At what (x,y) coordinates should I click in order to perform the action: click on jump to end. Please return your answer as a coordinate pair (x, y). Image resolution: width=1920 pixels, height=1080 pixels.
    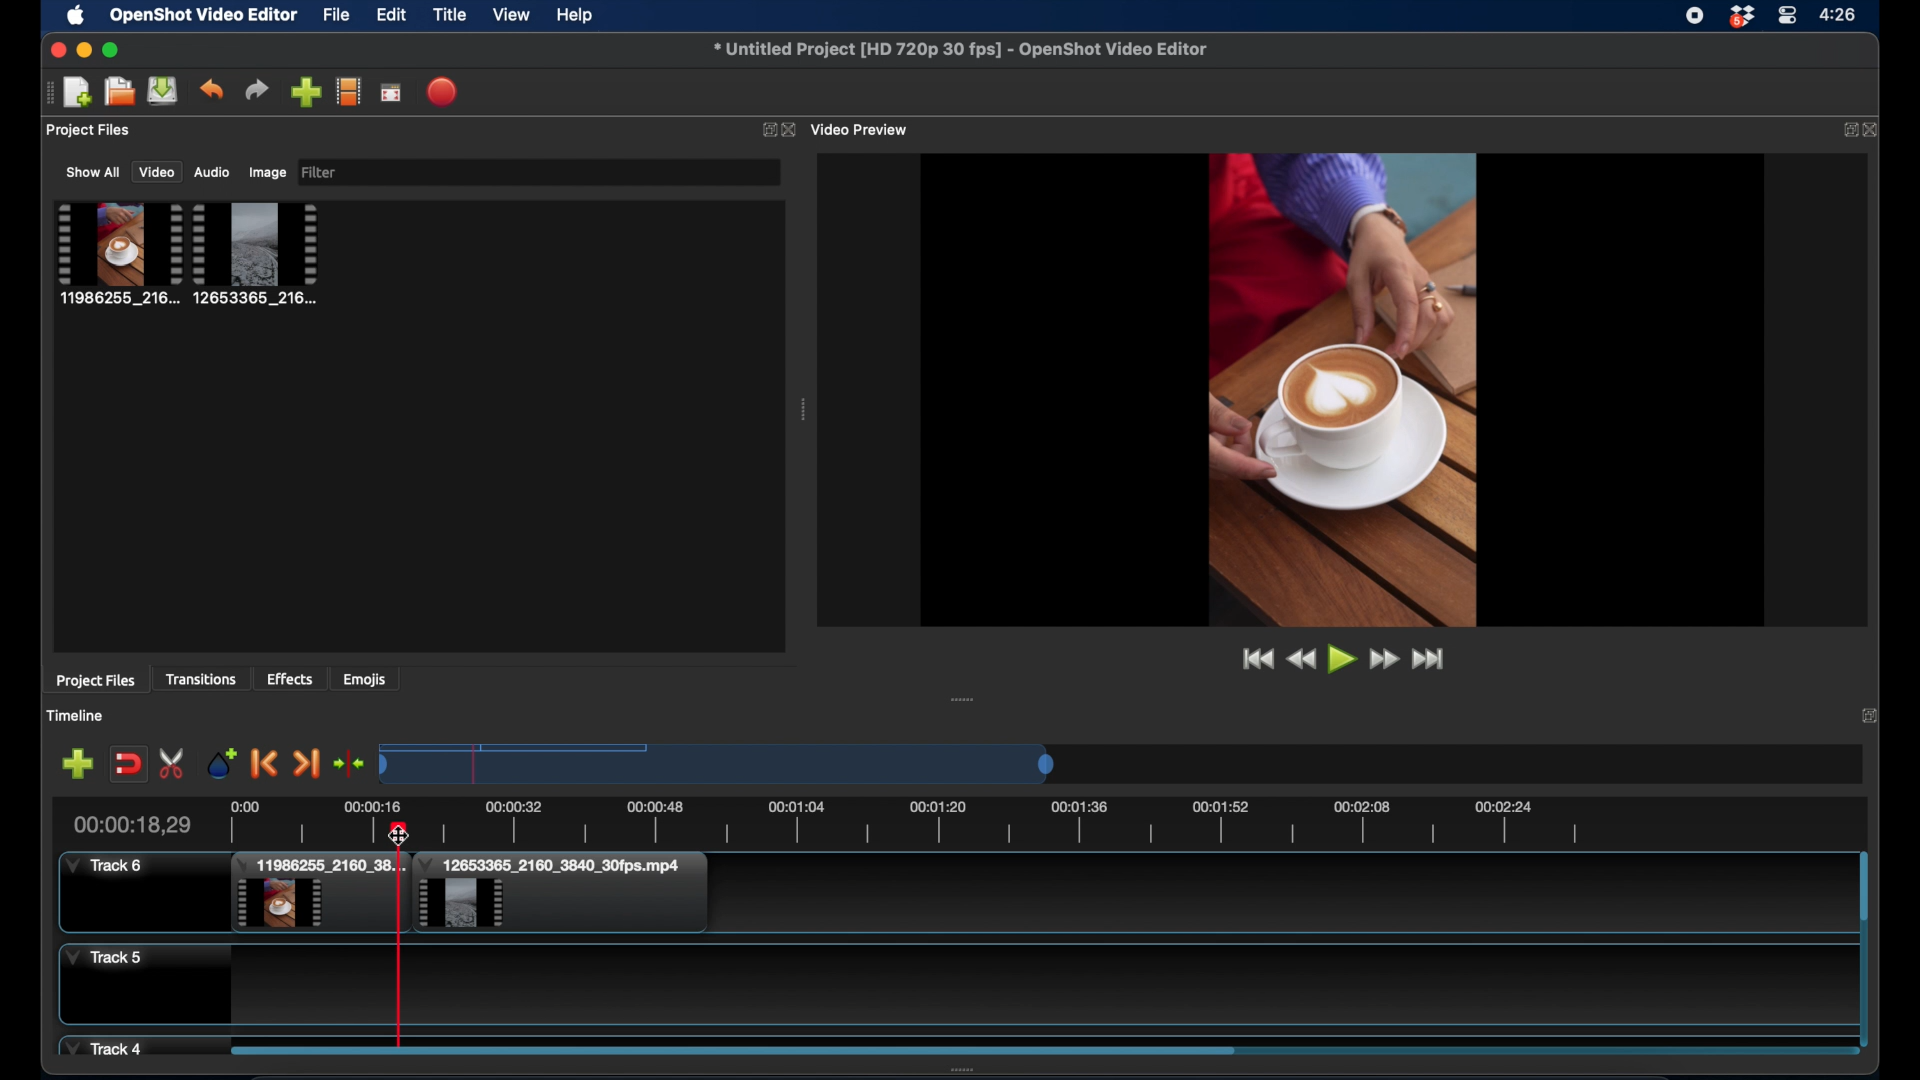
    Looking at the image, I should click on (1432, 659).